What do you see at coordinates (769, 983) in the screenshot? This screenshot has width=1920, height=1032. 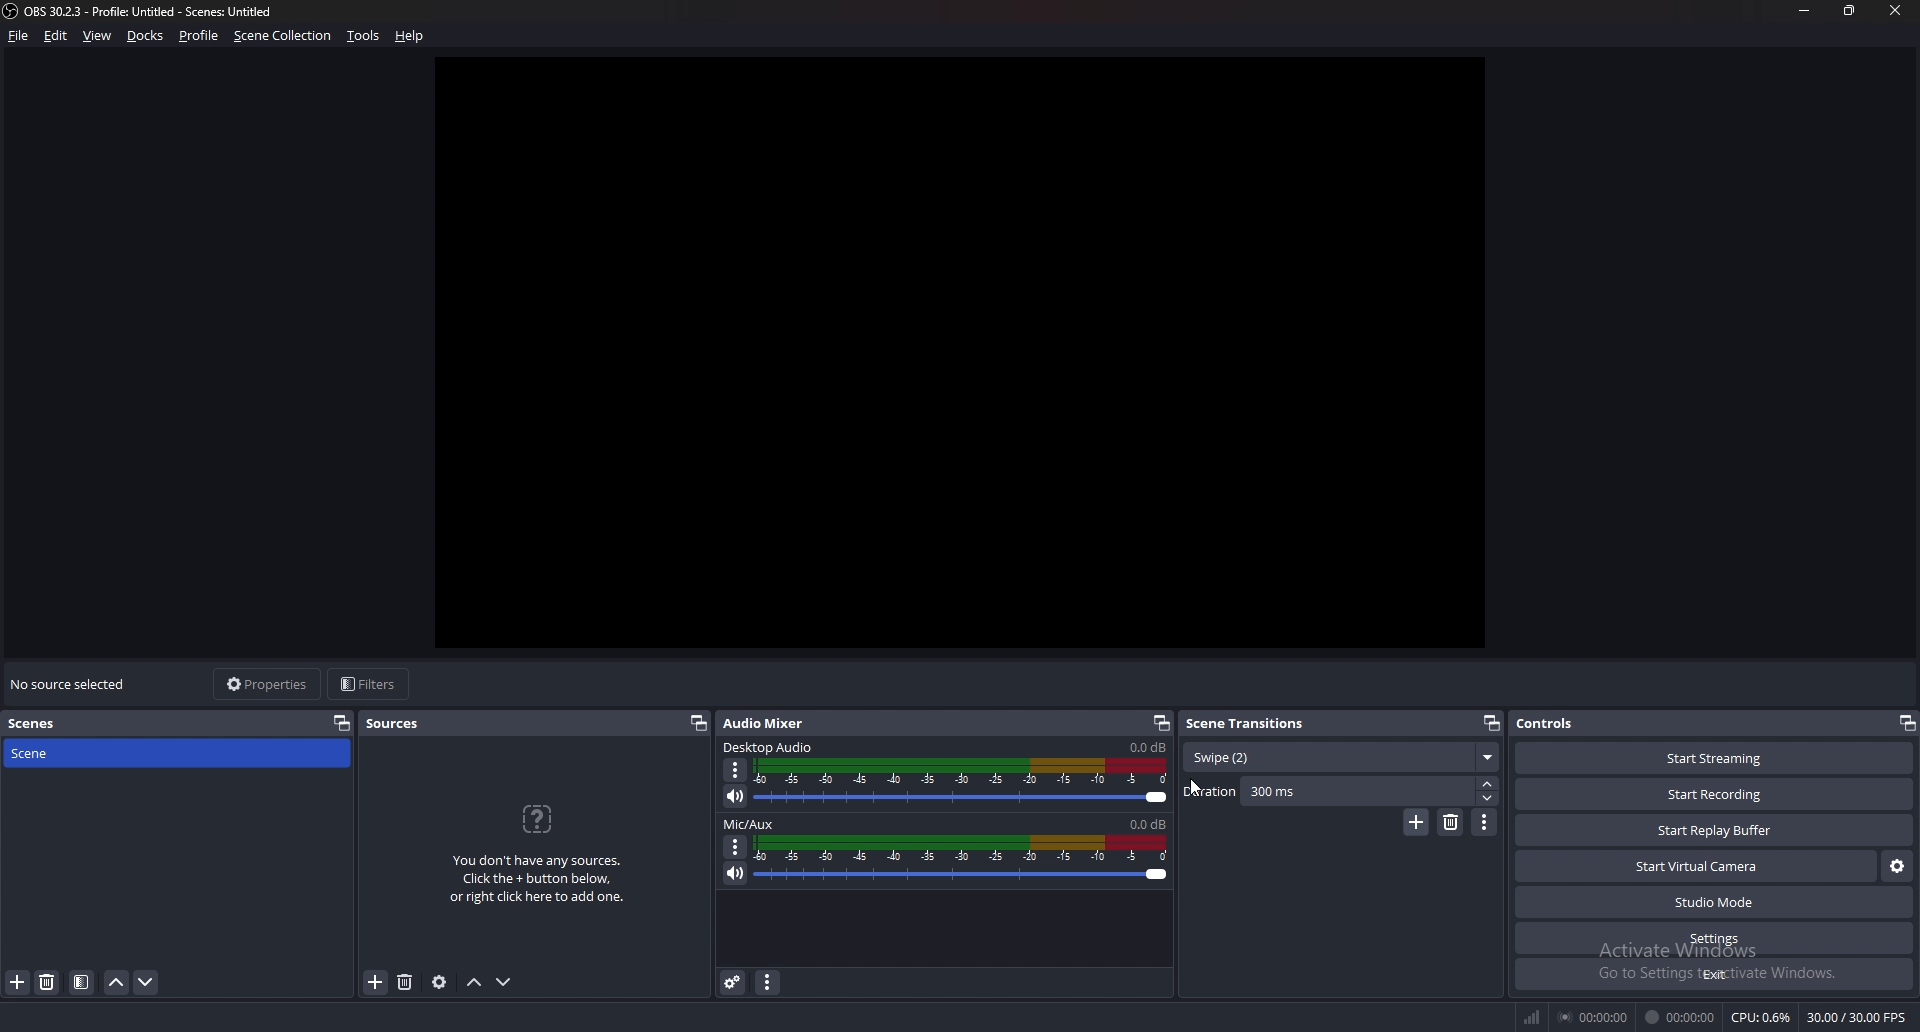 I see `audio mixer properties` at bounding box center [769, 983].